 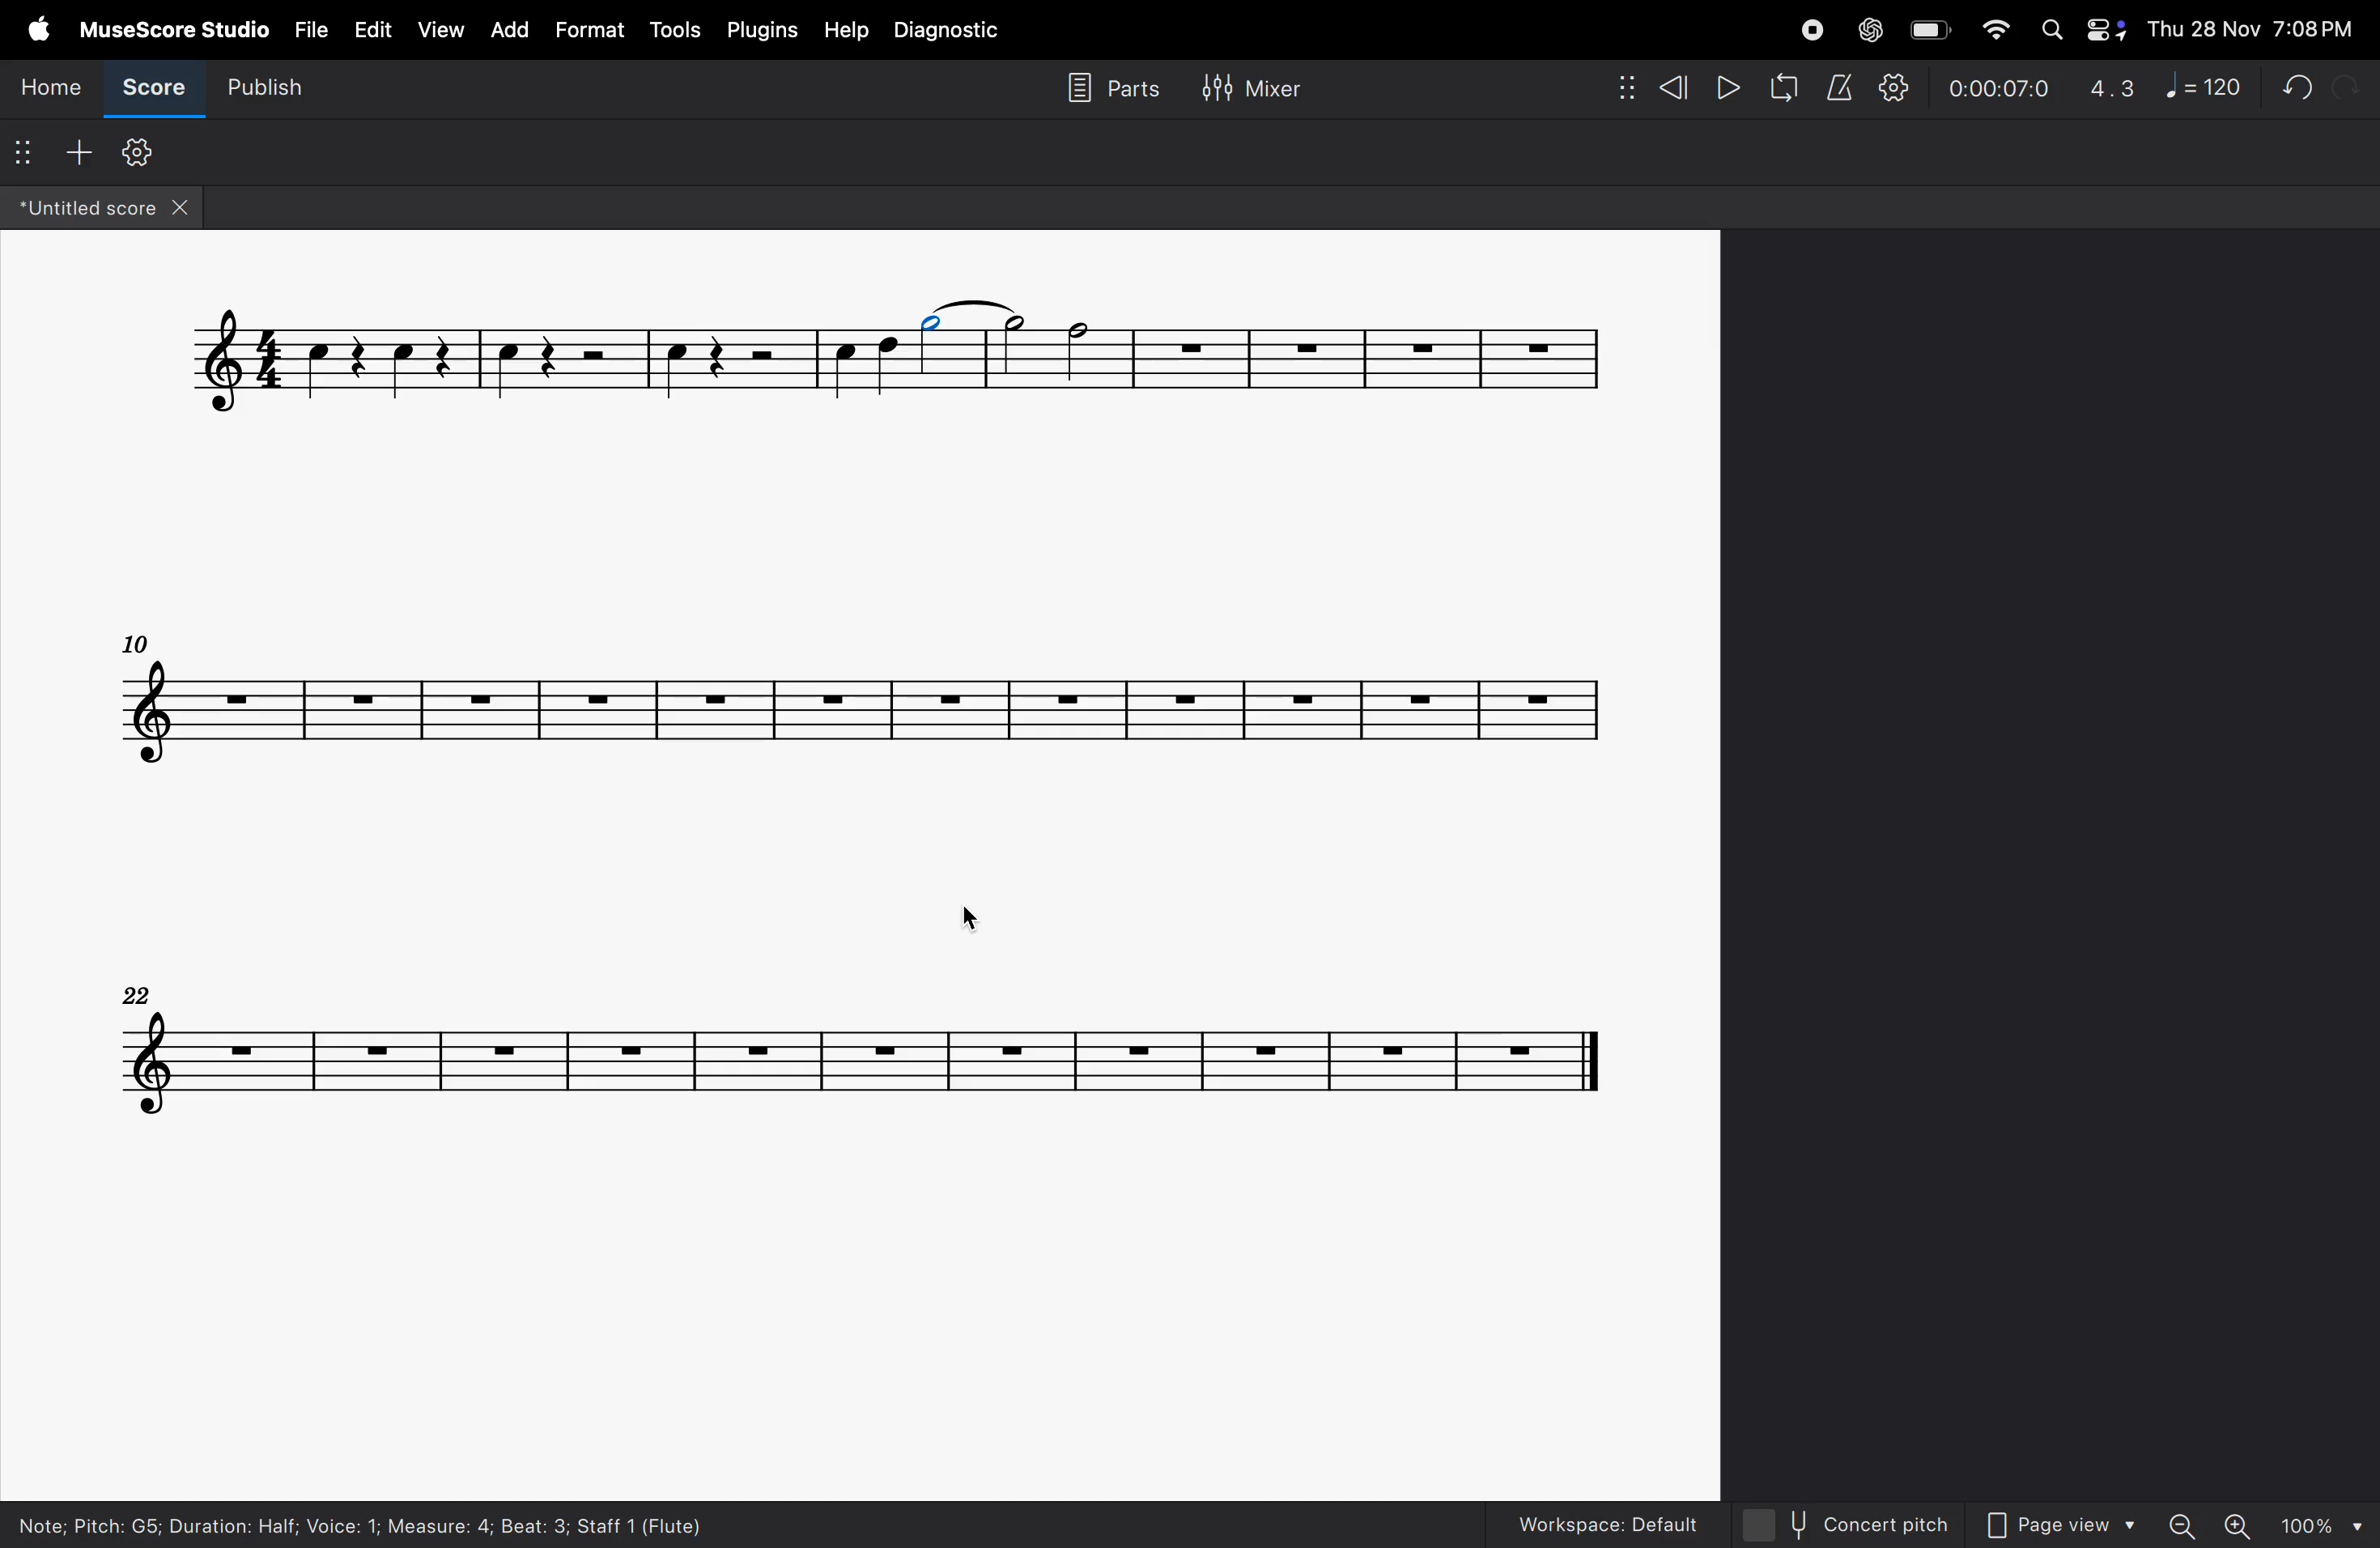 I want to click on play, so click(x=1729, y=90).